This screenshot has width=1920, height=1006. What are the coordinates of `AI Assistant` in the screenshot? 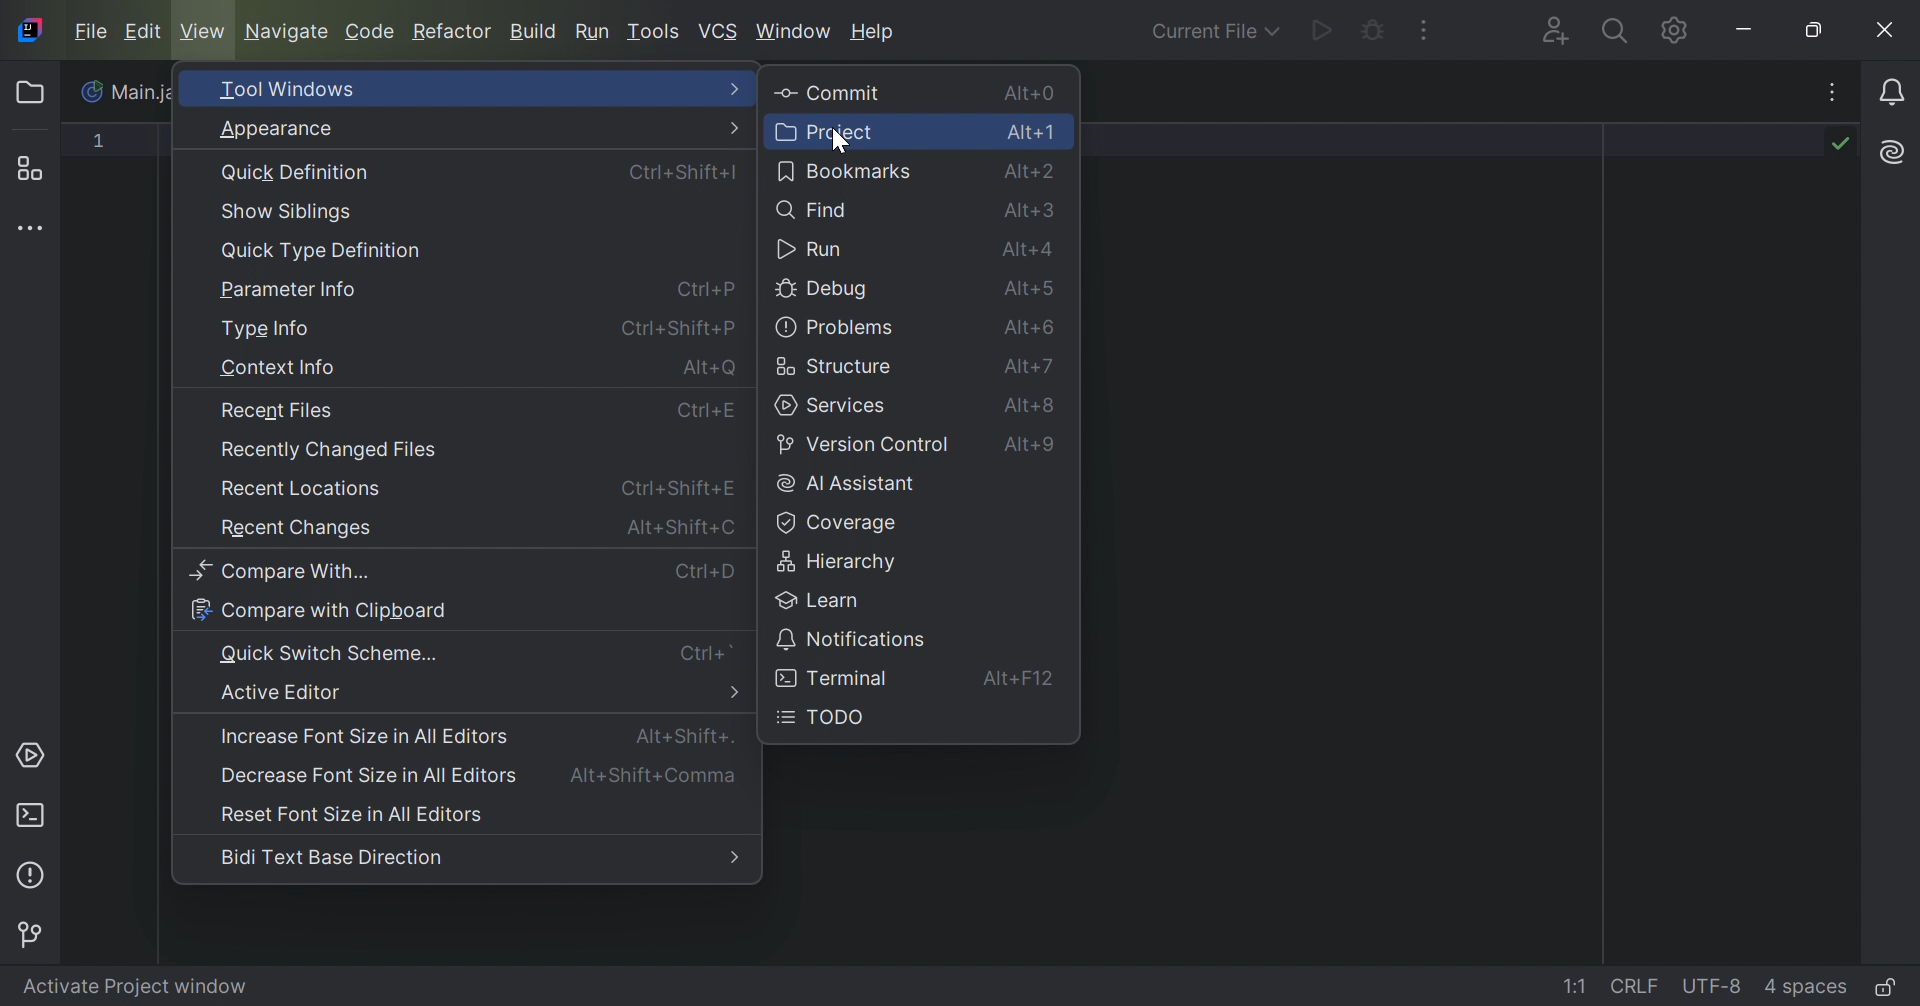 It's located at (849, 484).